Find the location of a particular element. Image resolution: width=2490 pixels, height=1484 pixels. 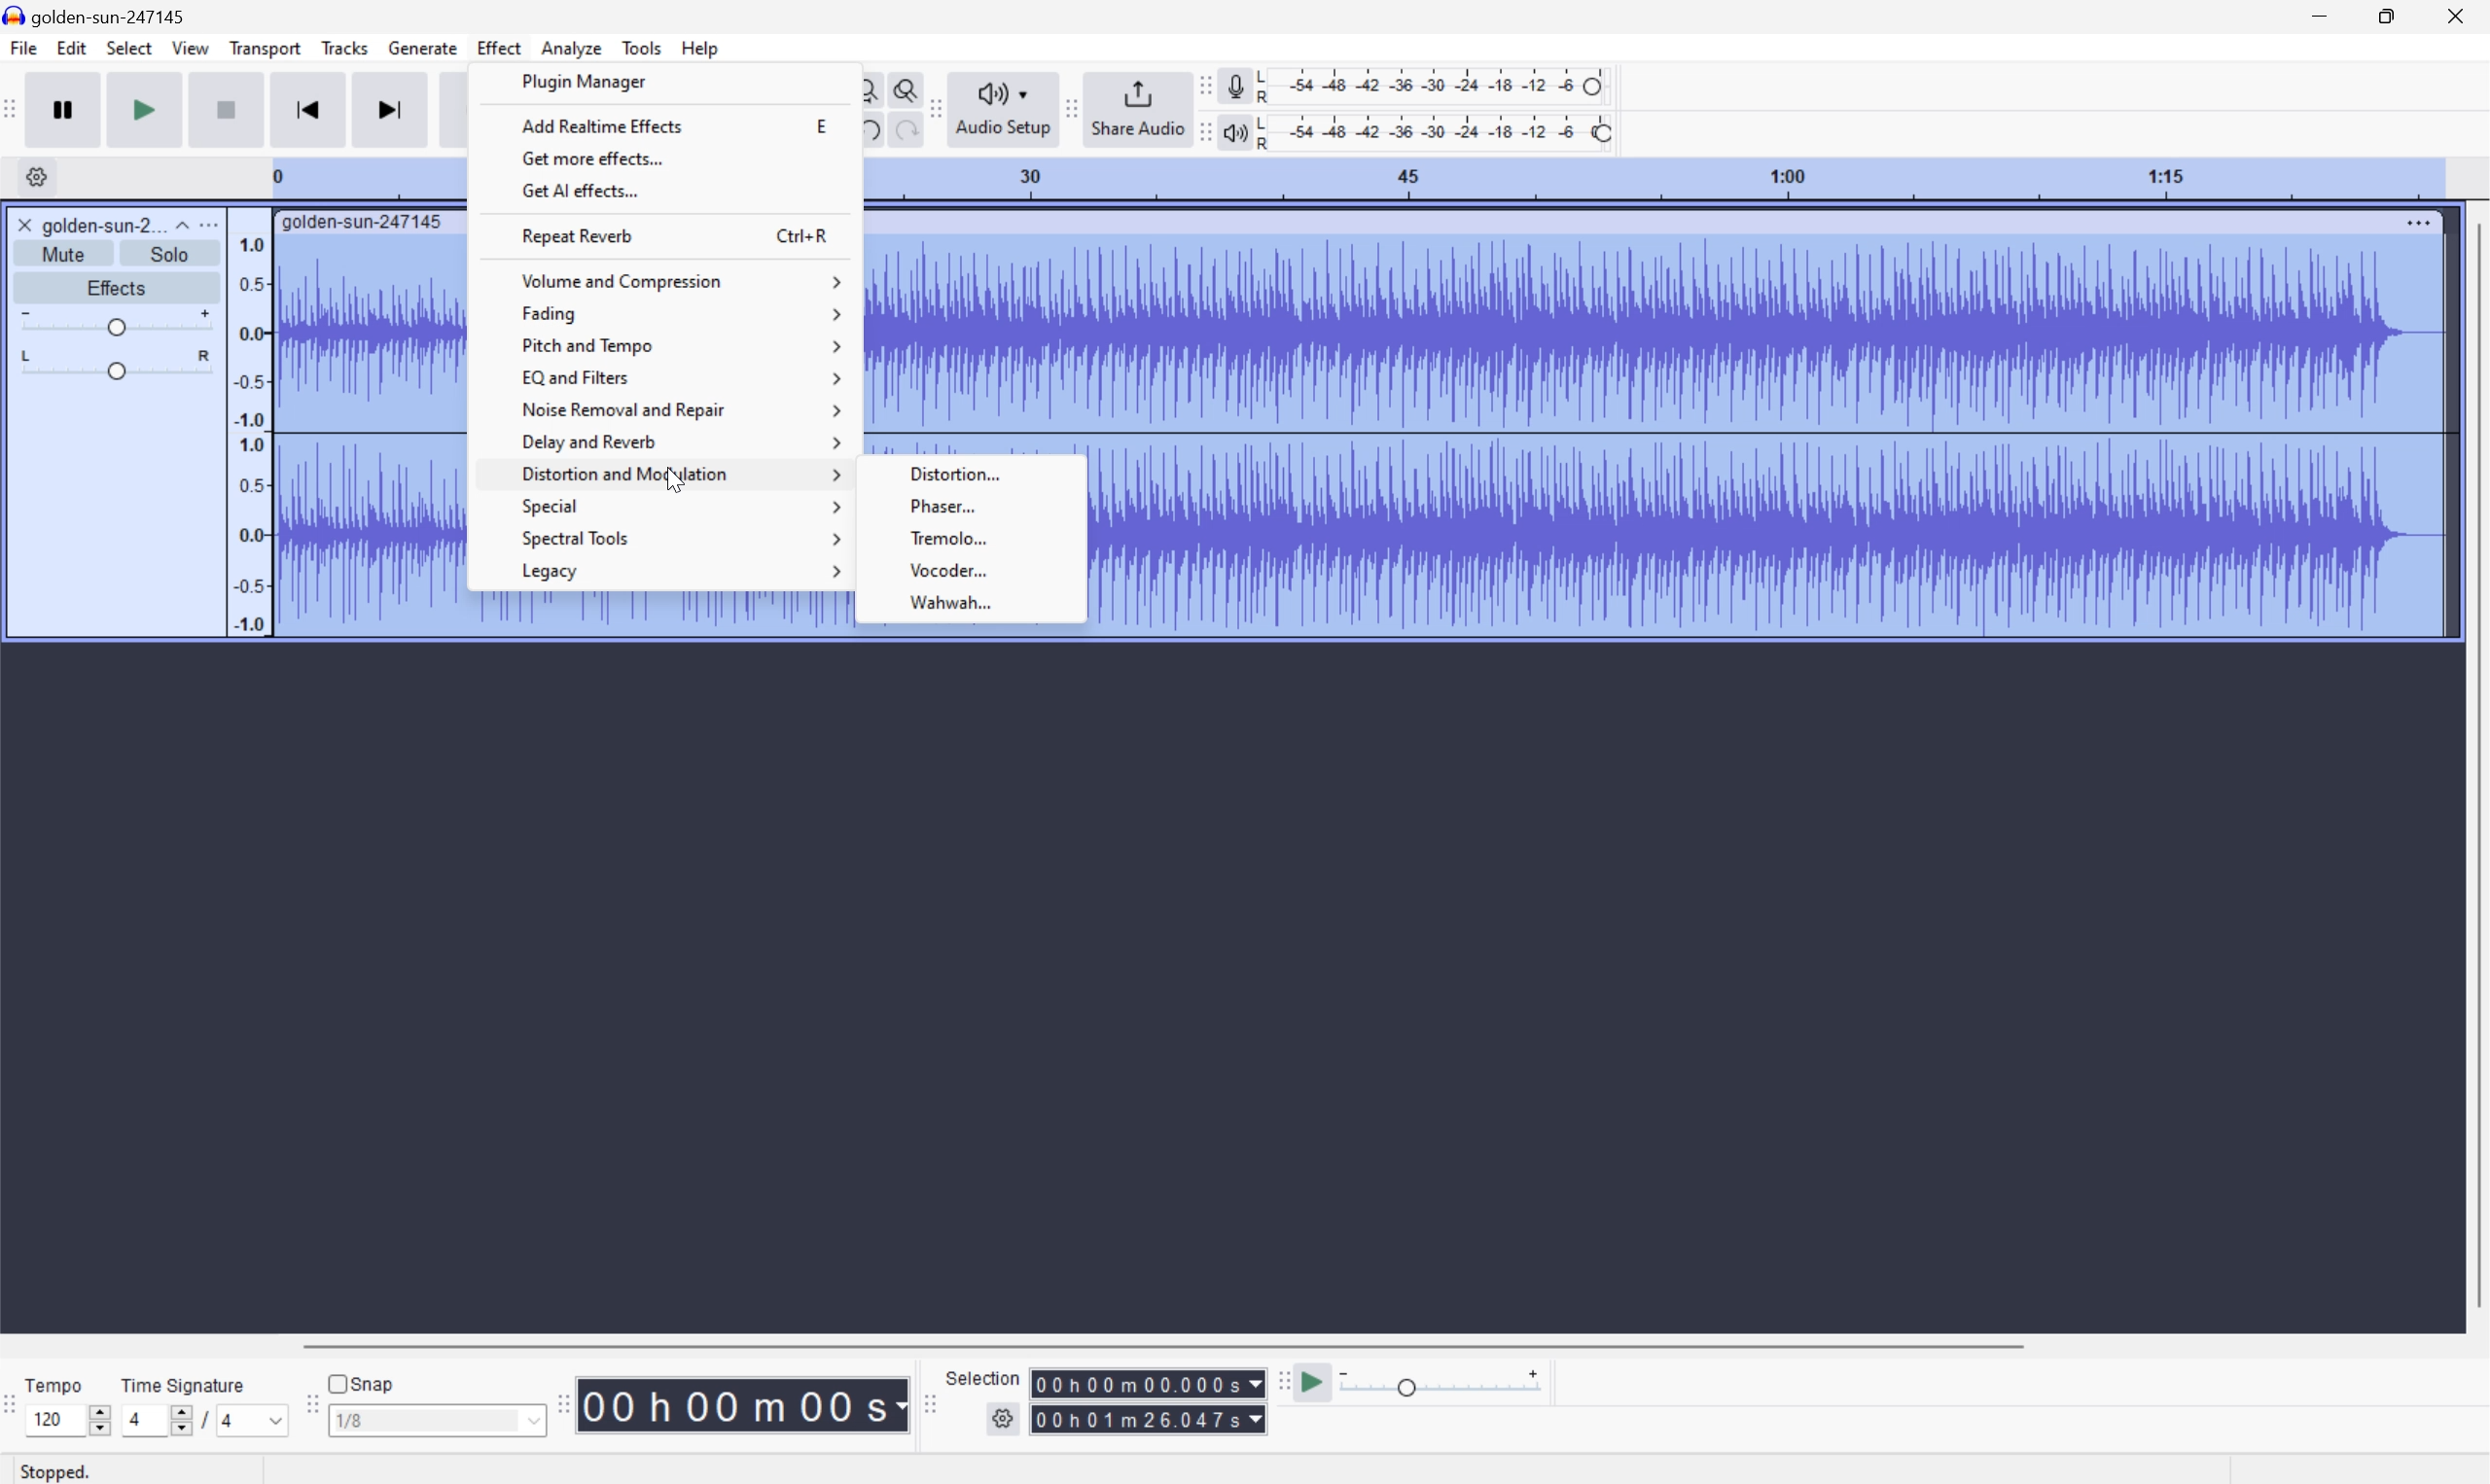

Audacity selection toolbar is located at coordinates (929, 1409).